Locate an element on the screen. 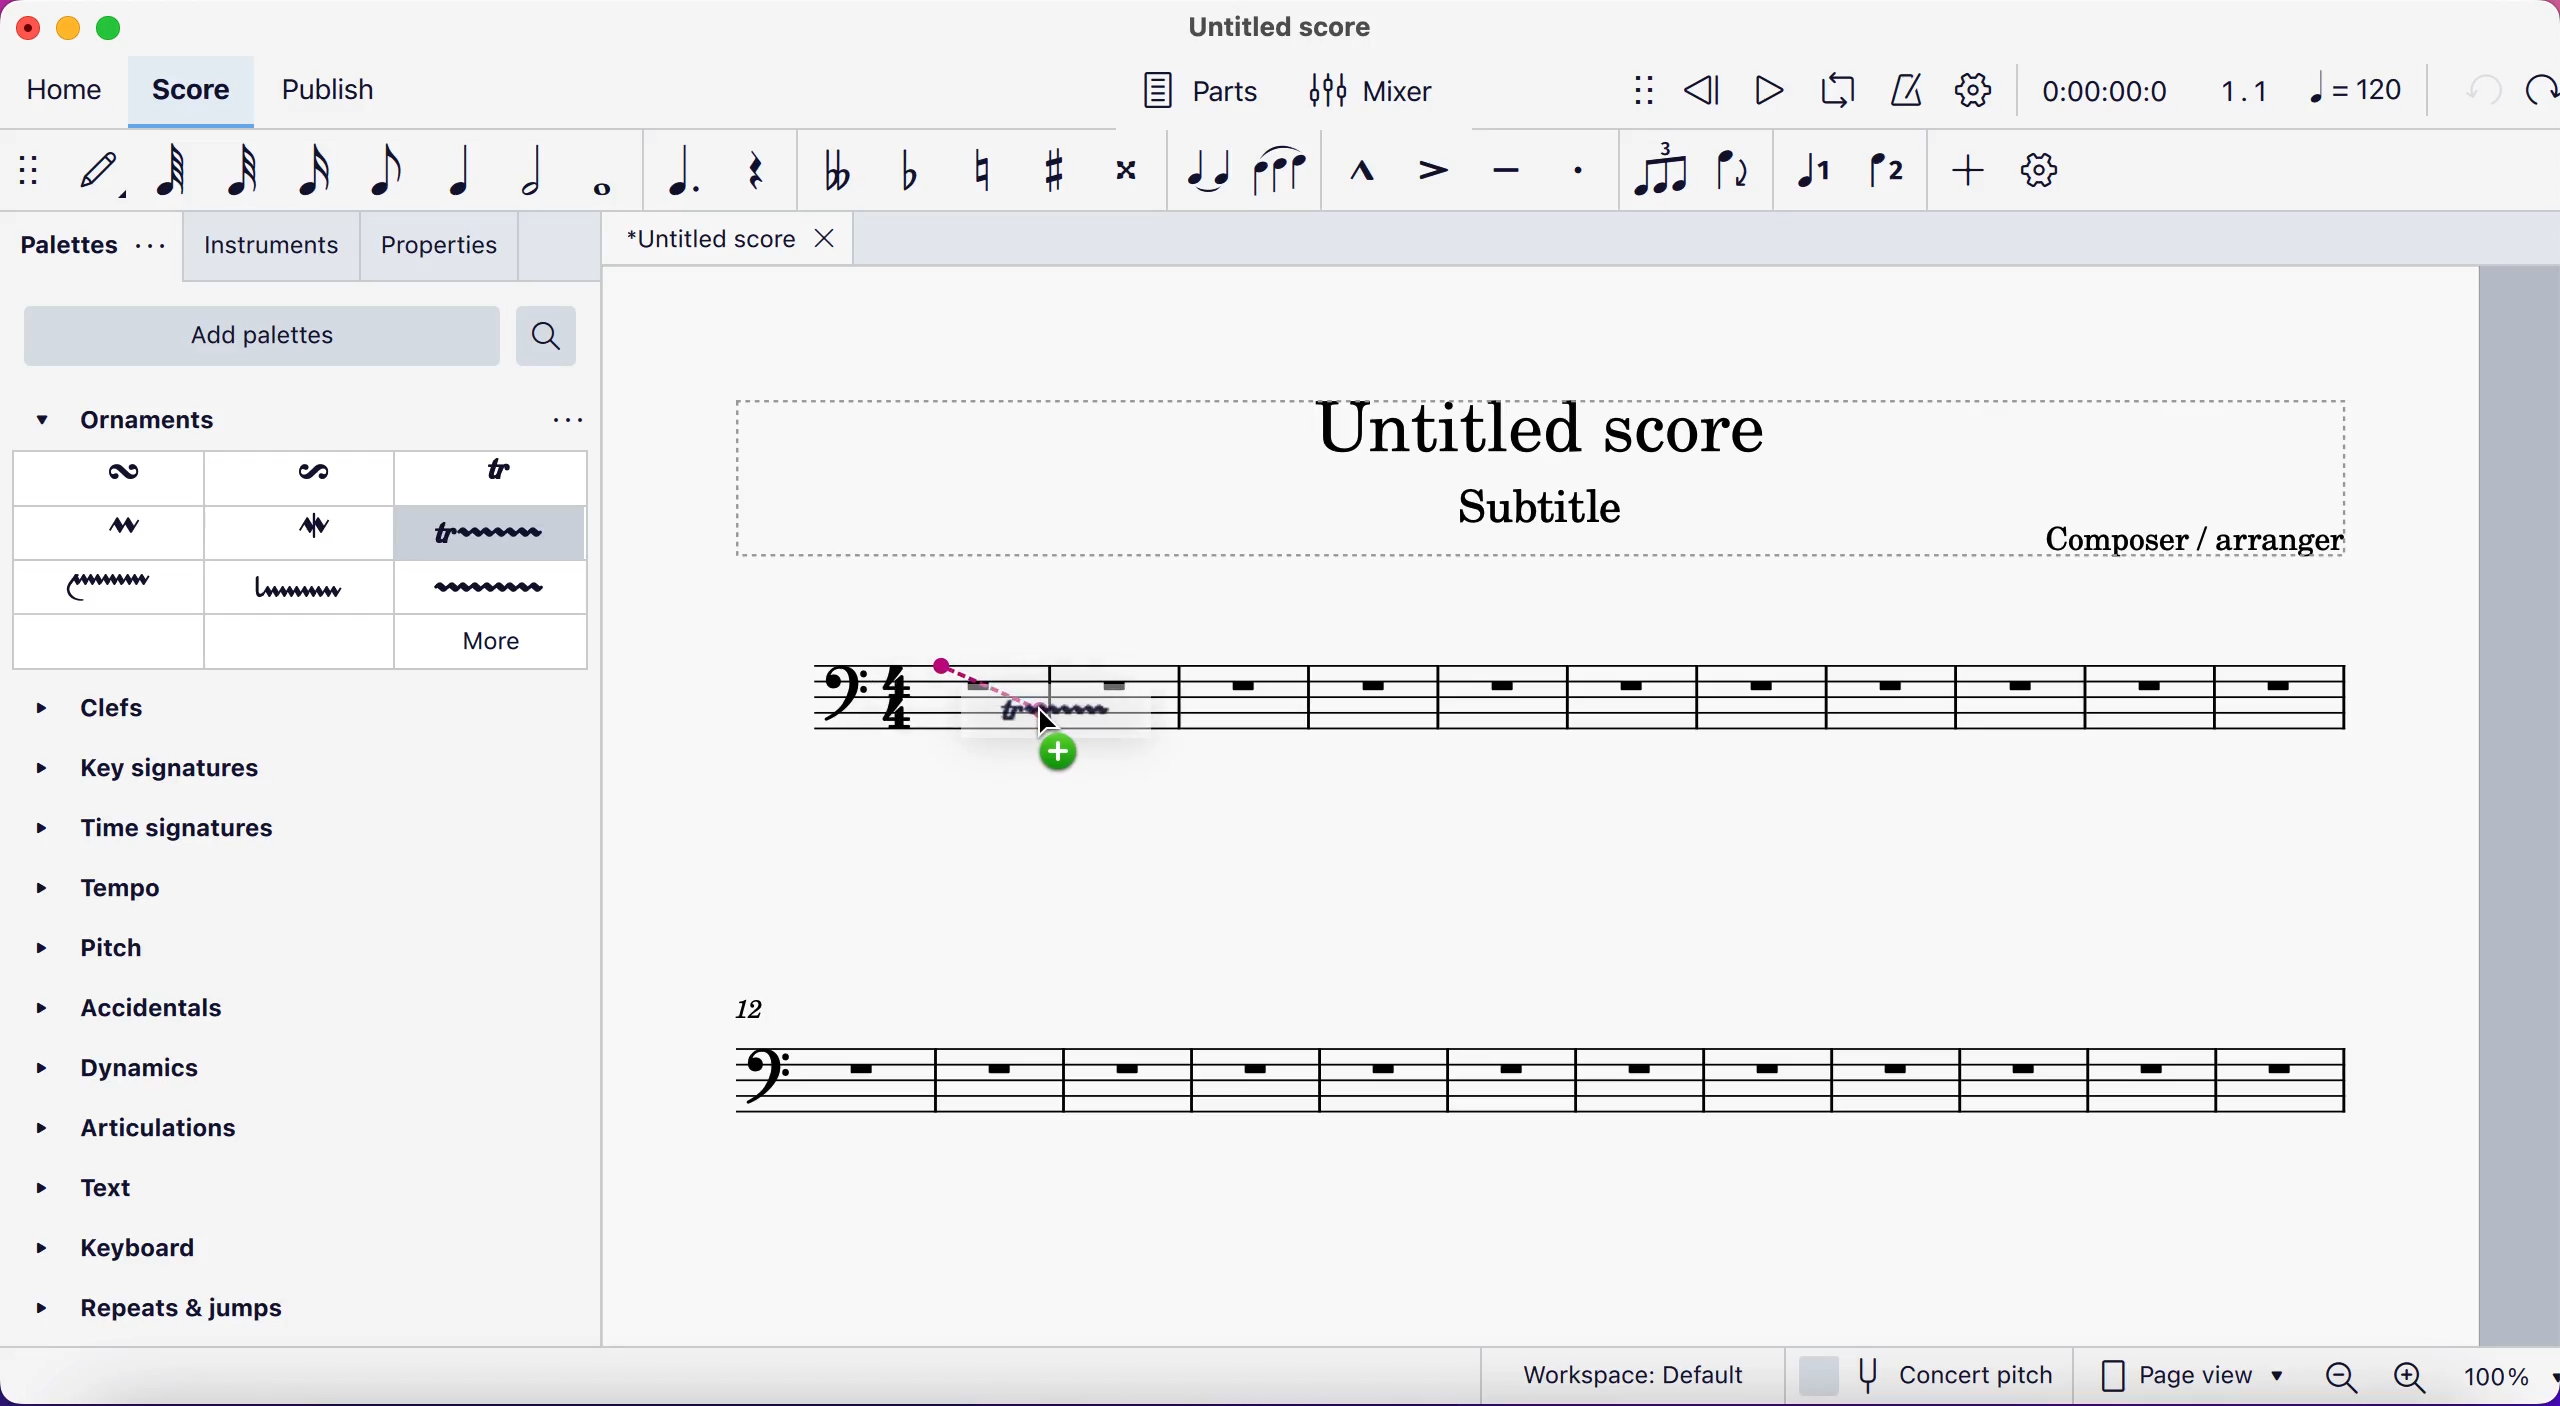  inverted mordent is located at coordinates (304, 476).